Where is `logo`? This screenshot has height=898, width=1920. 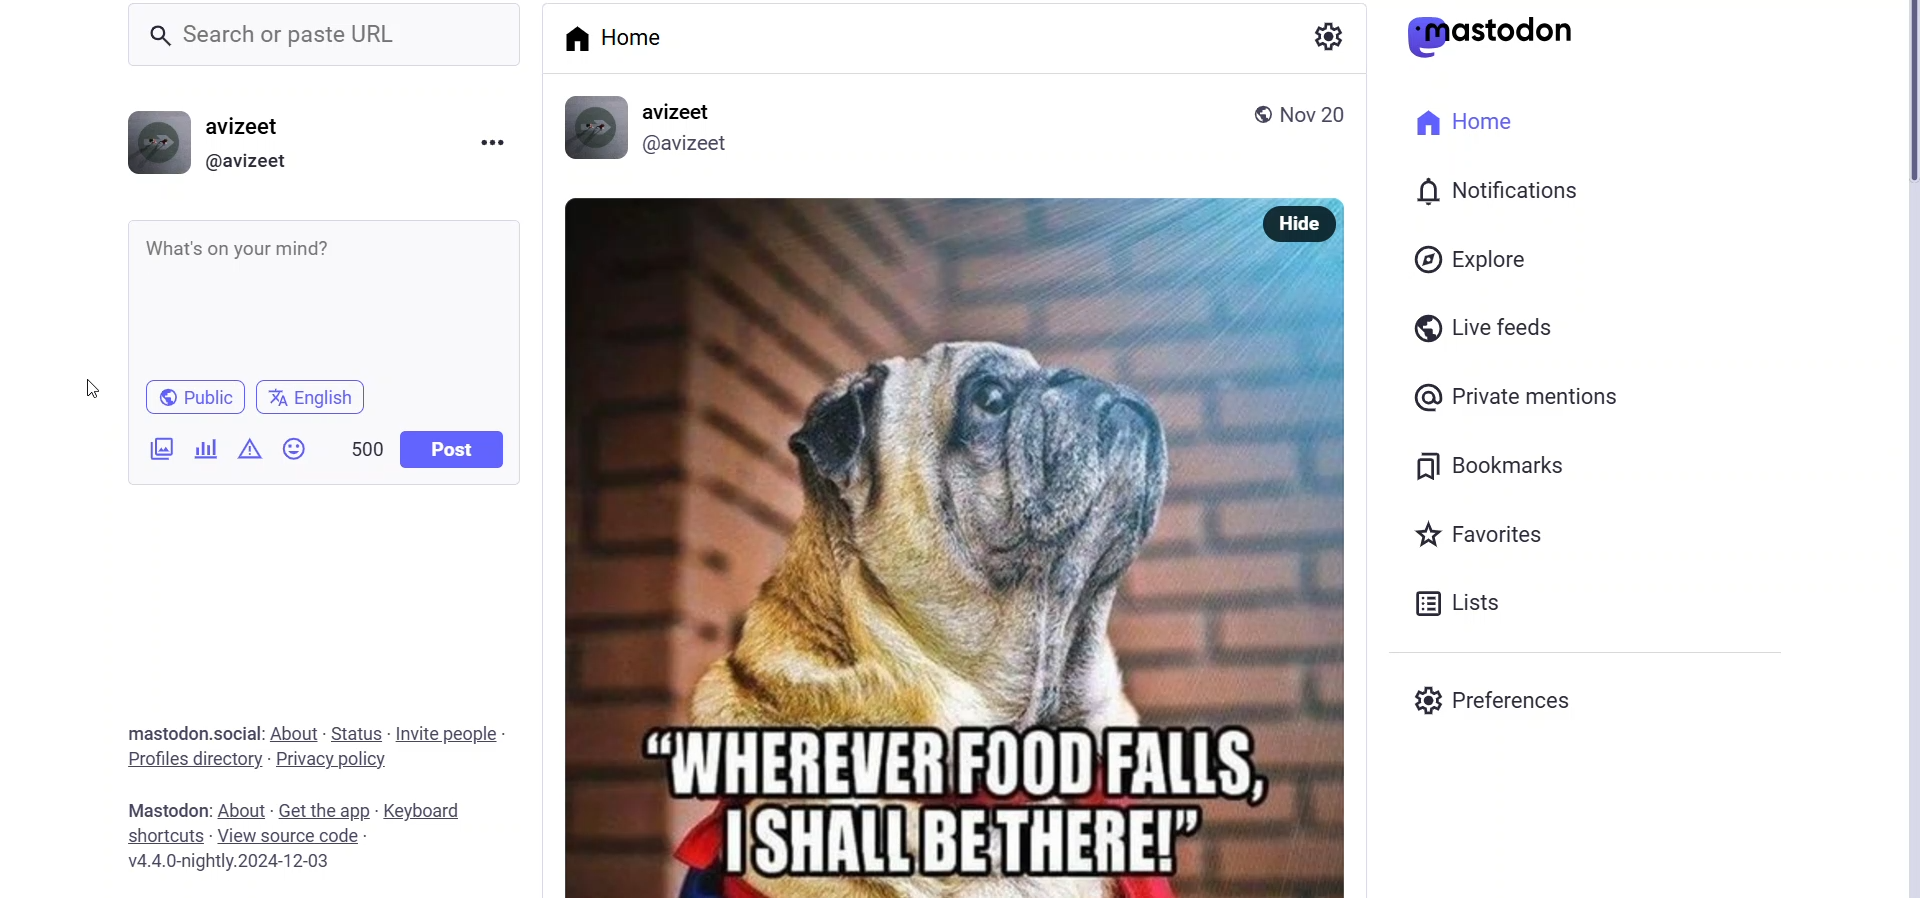 logo is located at coordinates (1498, 36).